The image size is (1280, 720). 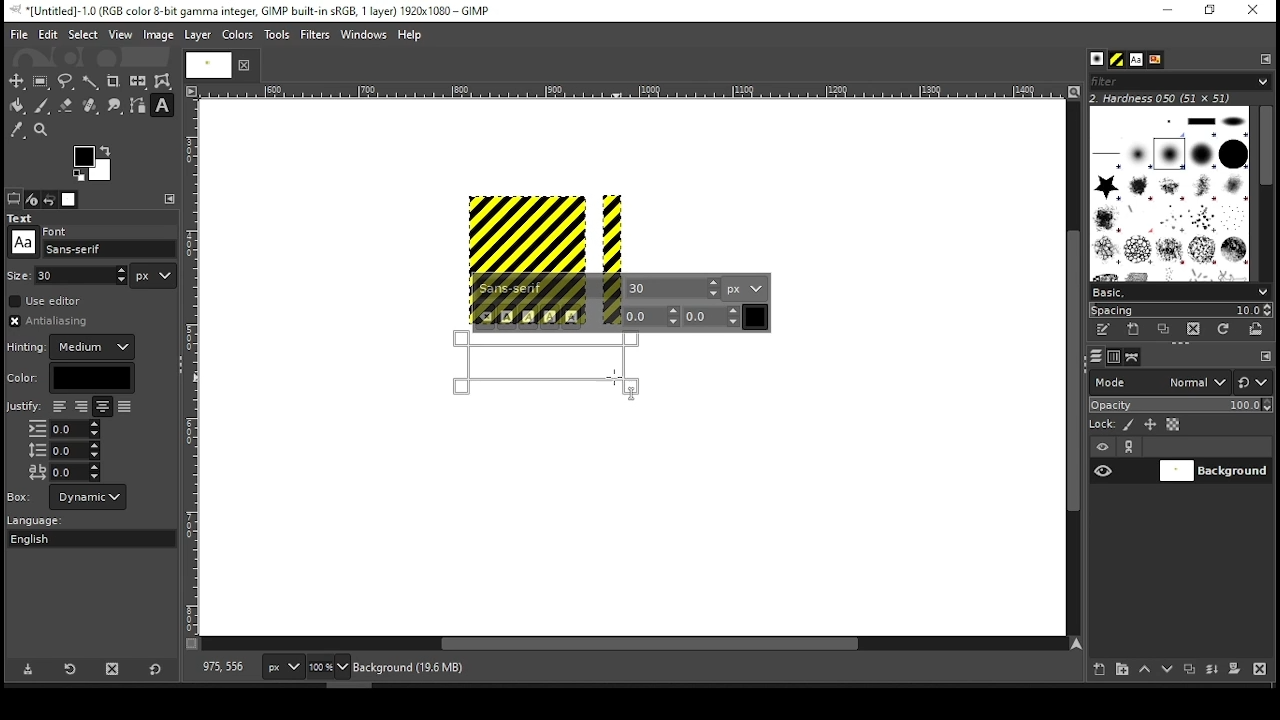 What do you see at coordinates (673, 287) in the screenshot?
I see `font` at bounding box center [673, 287].